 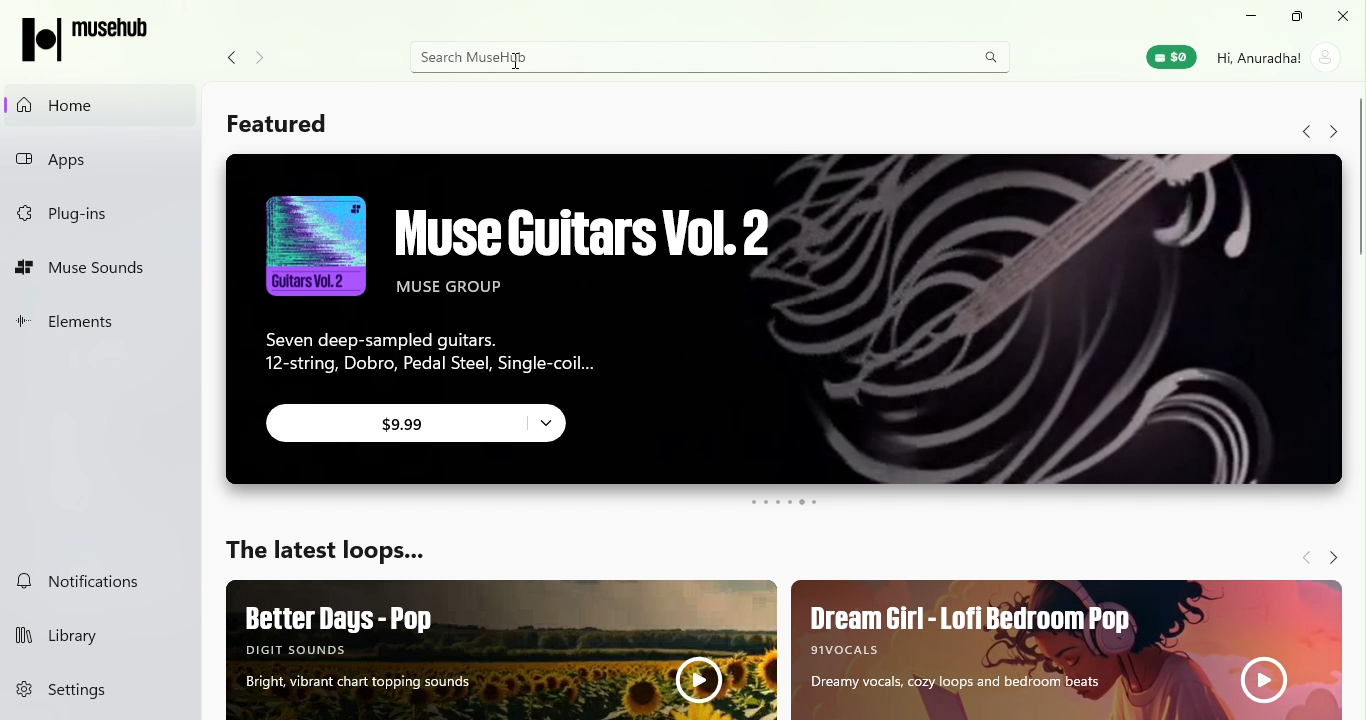 I want to click on Navigate forward, so click(x=1333, y=132).